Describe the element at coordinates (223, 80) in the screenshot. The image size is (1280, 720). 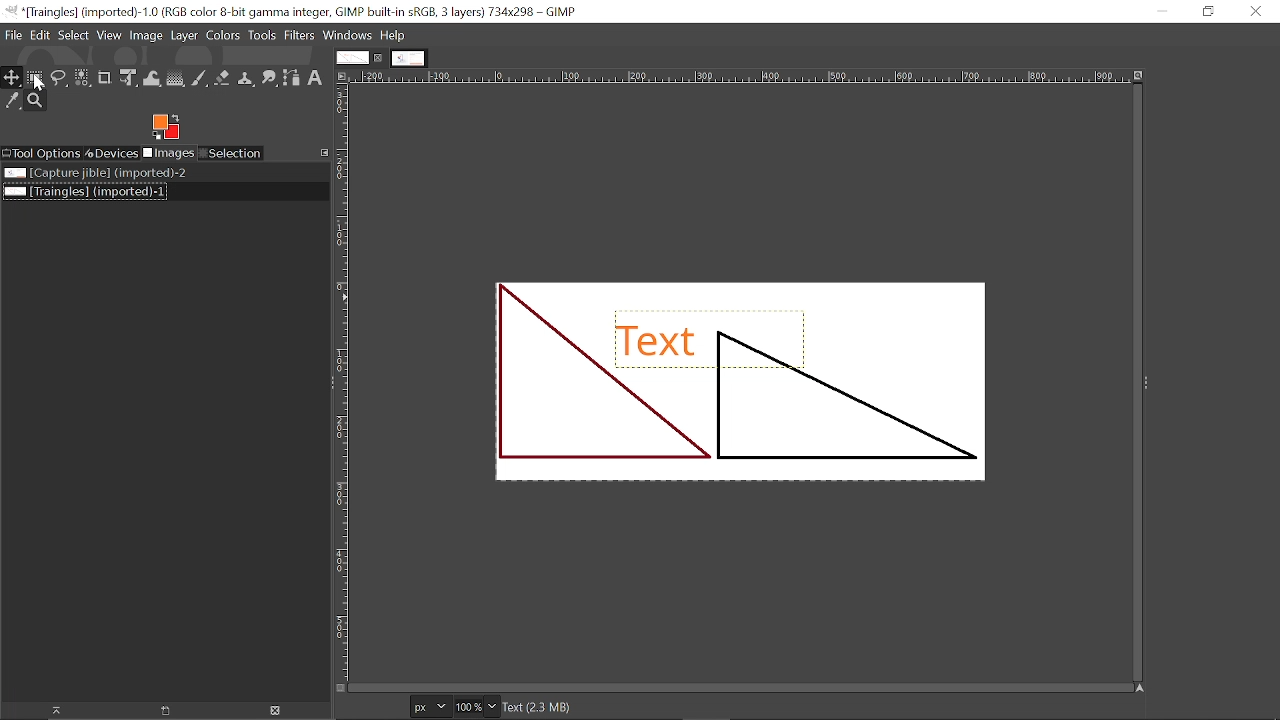
I see `eraser tool` at that location.